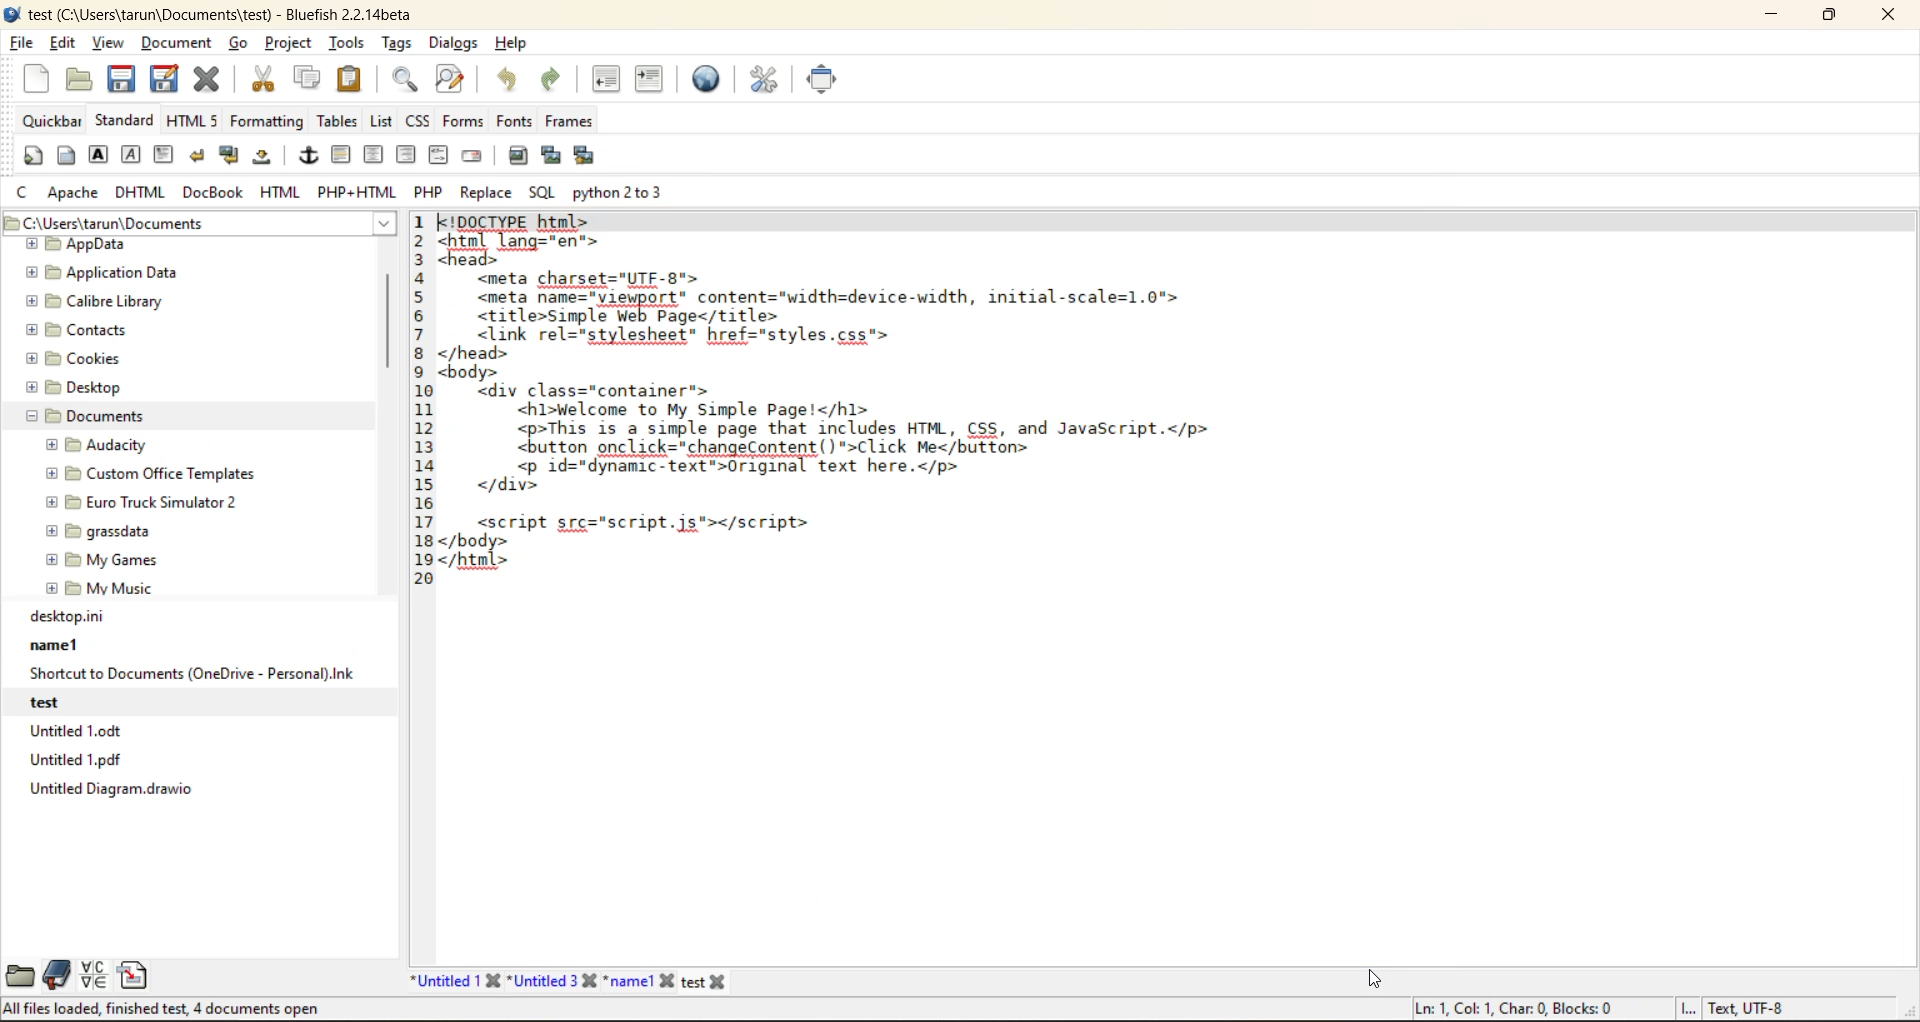 This screenshot has width=1920, height=1022. What do you see at coordinates (177, 48) in the screenshot?
I see `document` at bounding box center [177, 48].